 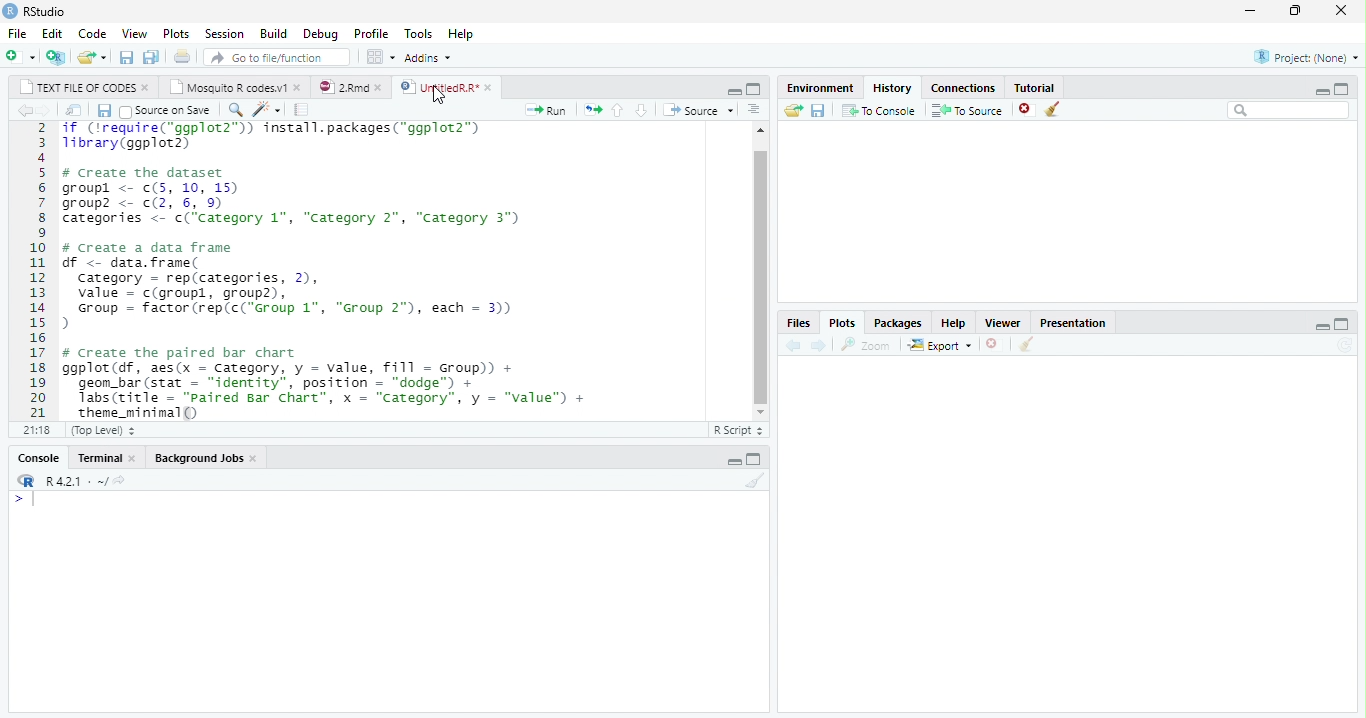 What do you see at coordinates (754, 482) in the screenshot?
I see `clear console` at bounding box center [754, 482].